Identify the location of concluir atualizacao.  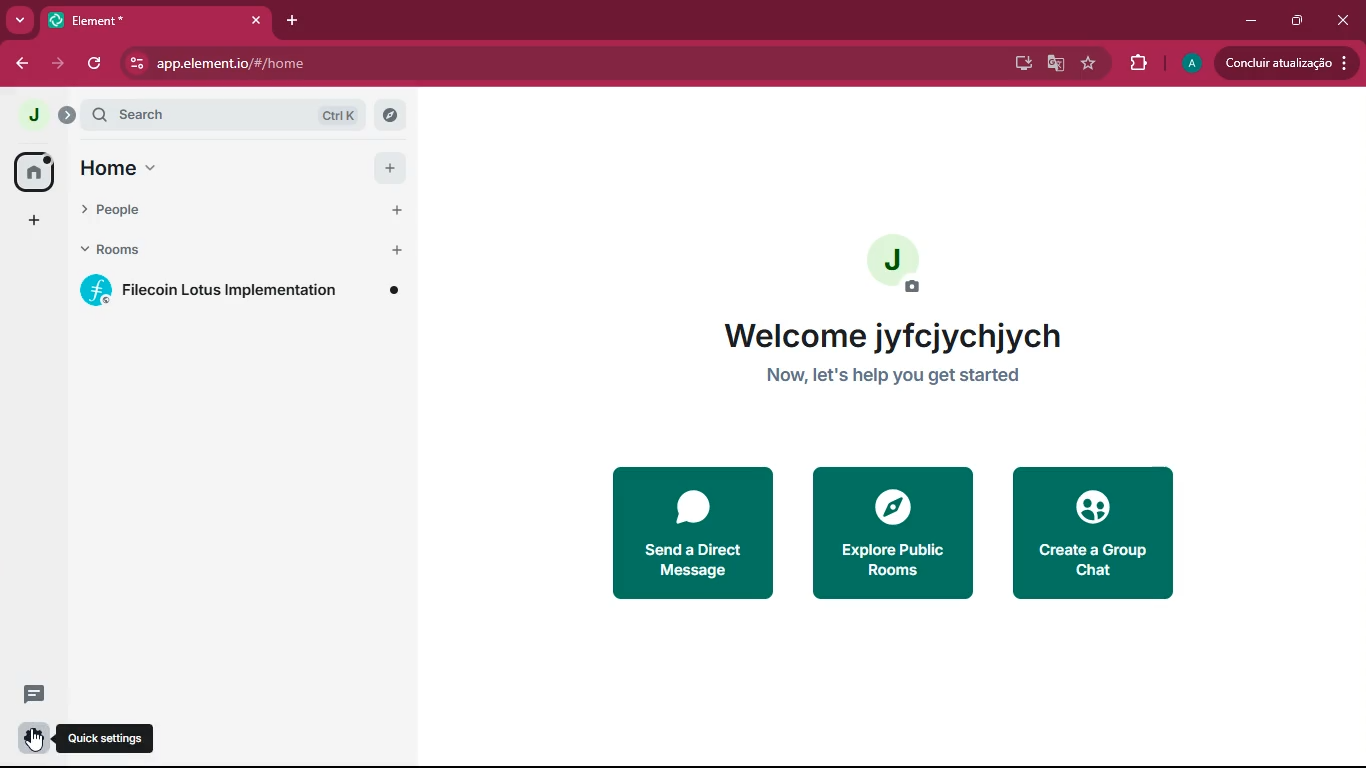
(1284, 62).